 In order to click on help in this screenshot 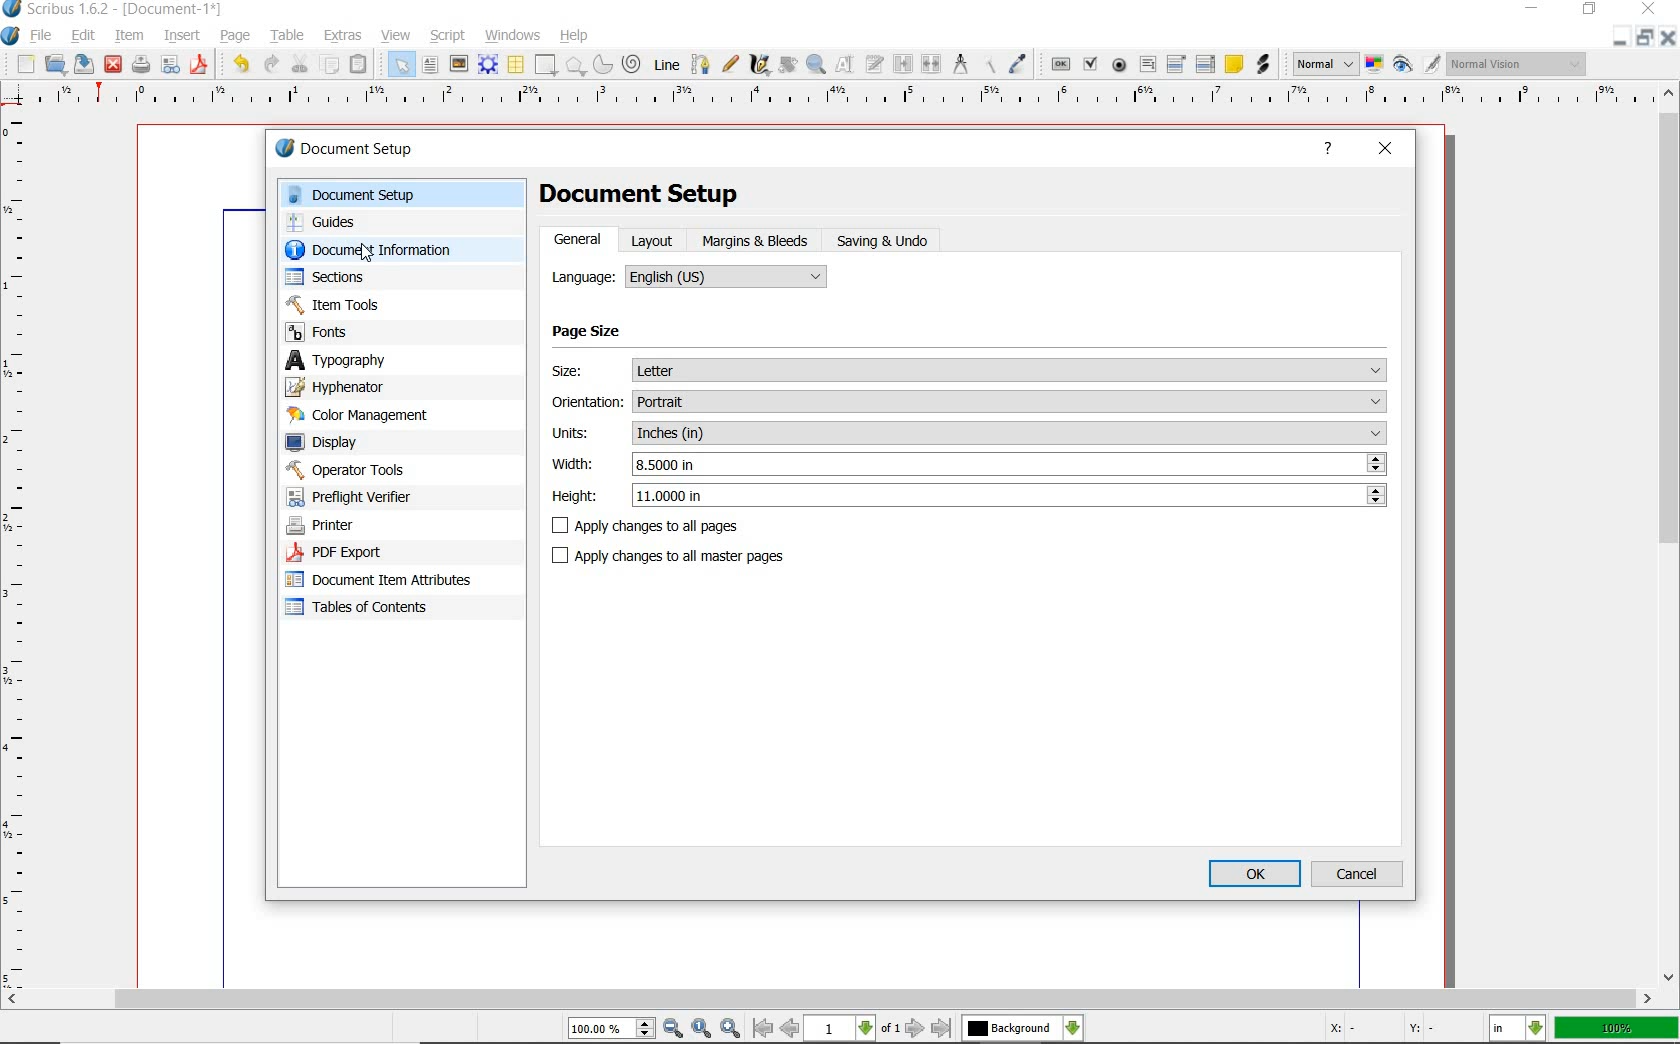, I will do `click(577, 34)`.